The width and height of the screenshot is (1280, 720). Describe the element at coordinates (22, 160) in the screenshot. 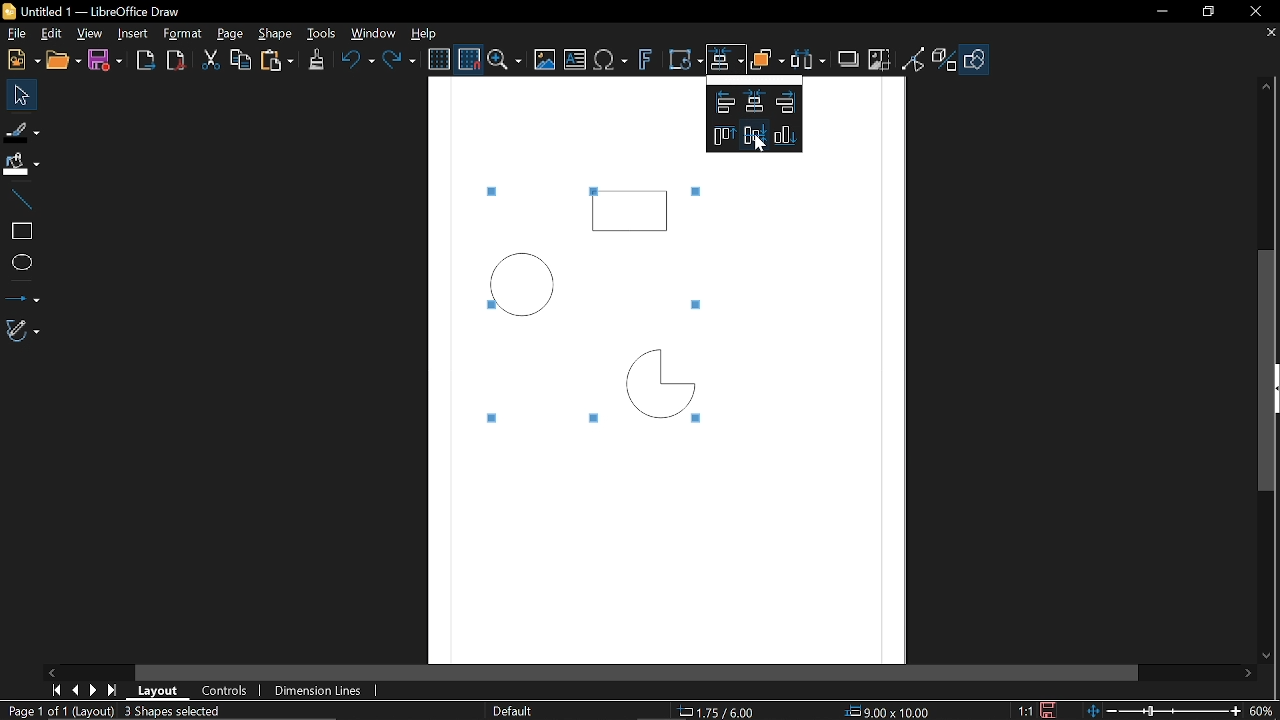

I see `FiIl color` at that location.